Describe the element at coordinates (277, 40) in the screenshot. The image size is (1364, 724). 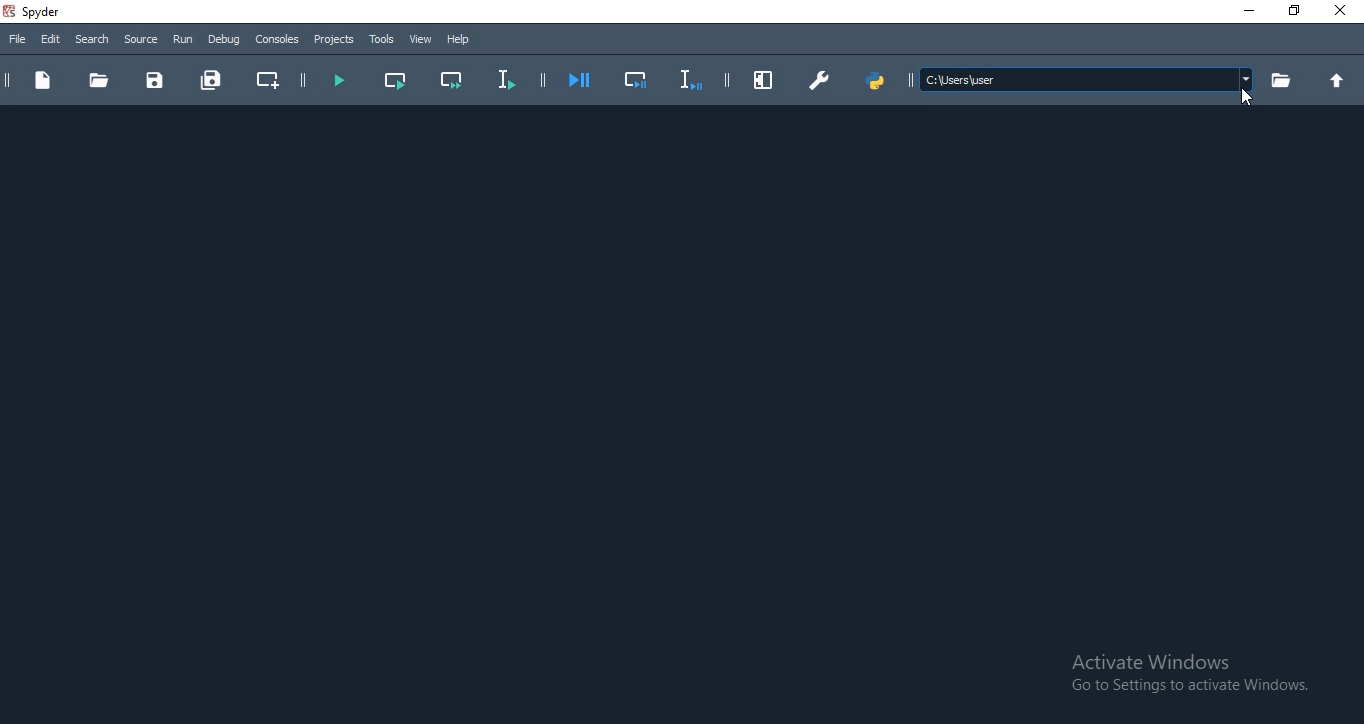
I see `Consoles` at that location.